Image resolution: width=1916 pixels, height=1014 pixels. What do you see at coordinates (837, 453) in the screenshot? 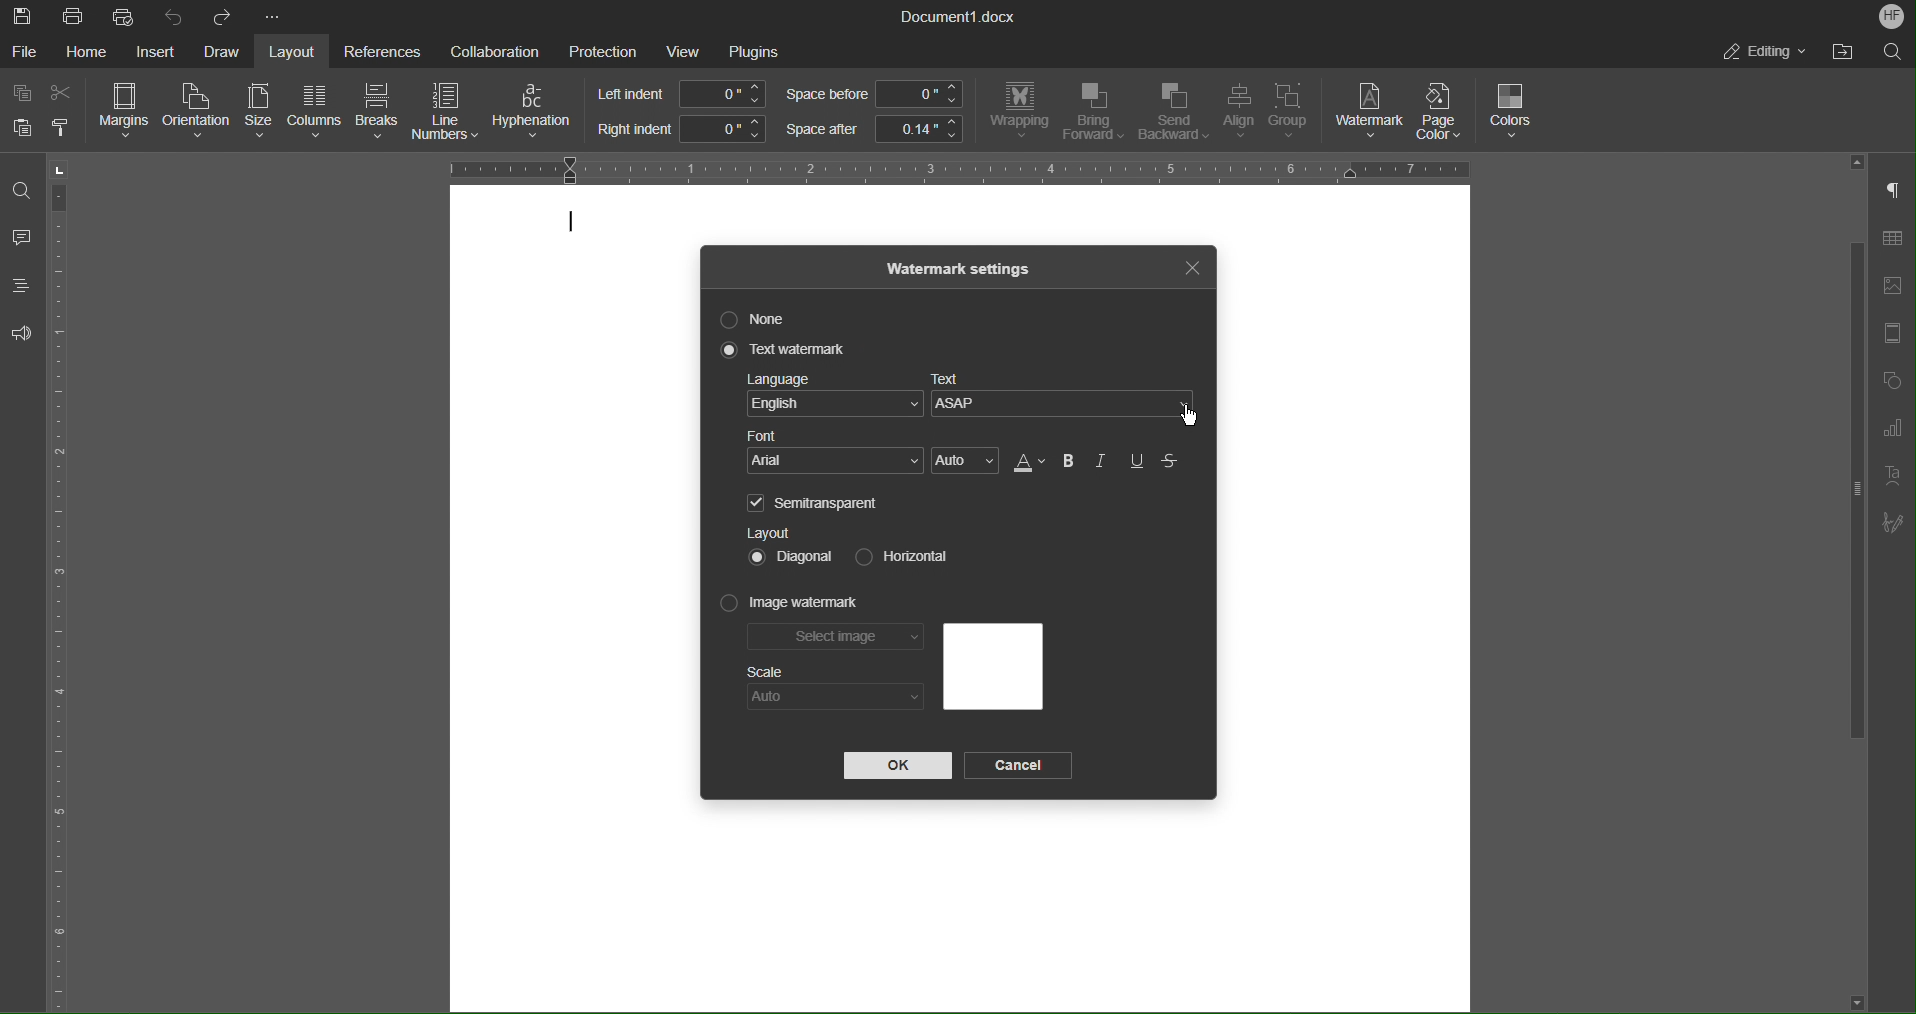
I see `Font` at bounding box center [837, 453].